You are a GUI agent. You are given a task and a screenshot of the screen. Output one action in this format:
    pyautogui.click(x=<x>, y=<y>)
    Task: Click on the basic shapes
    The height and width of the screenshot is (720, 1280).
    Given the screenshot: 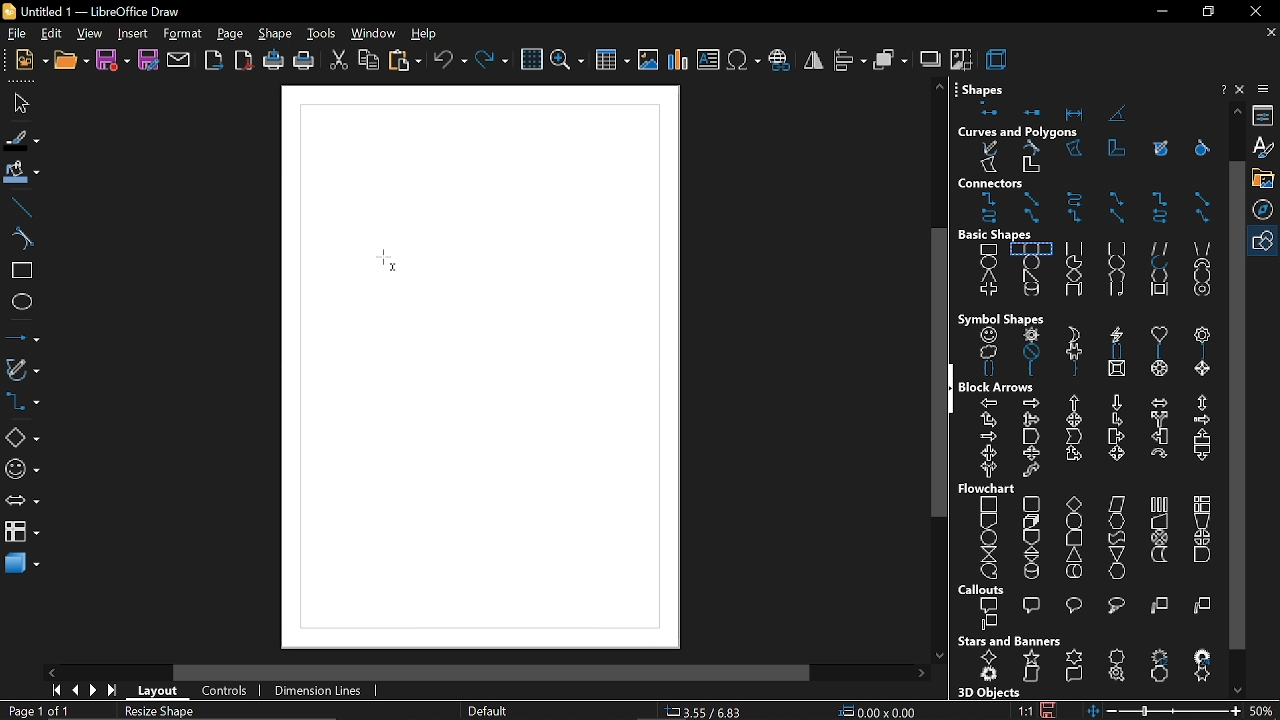 What is the action you would take?
    pyautogui.click(x=1265, y=242)
    